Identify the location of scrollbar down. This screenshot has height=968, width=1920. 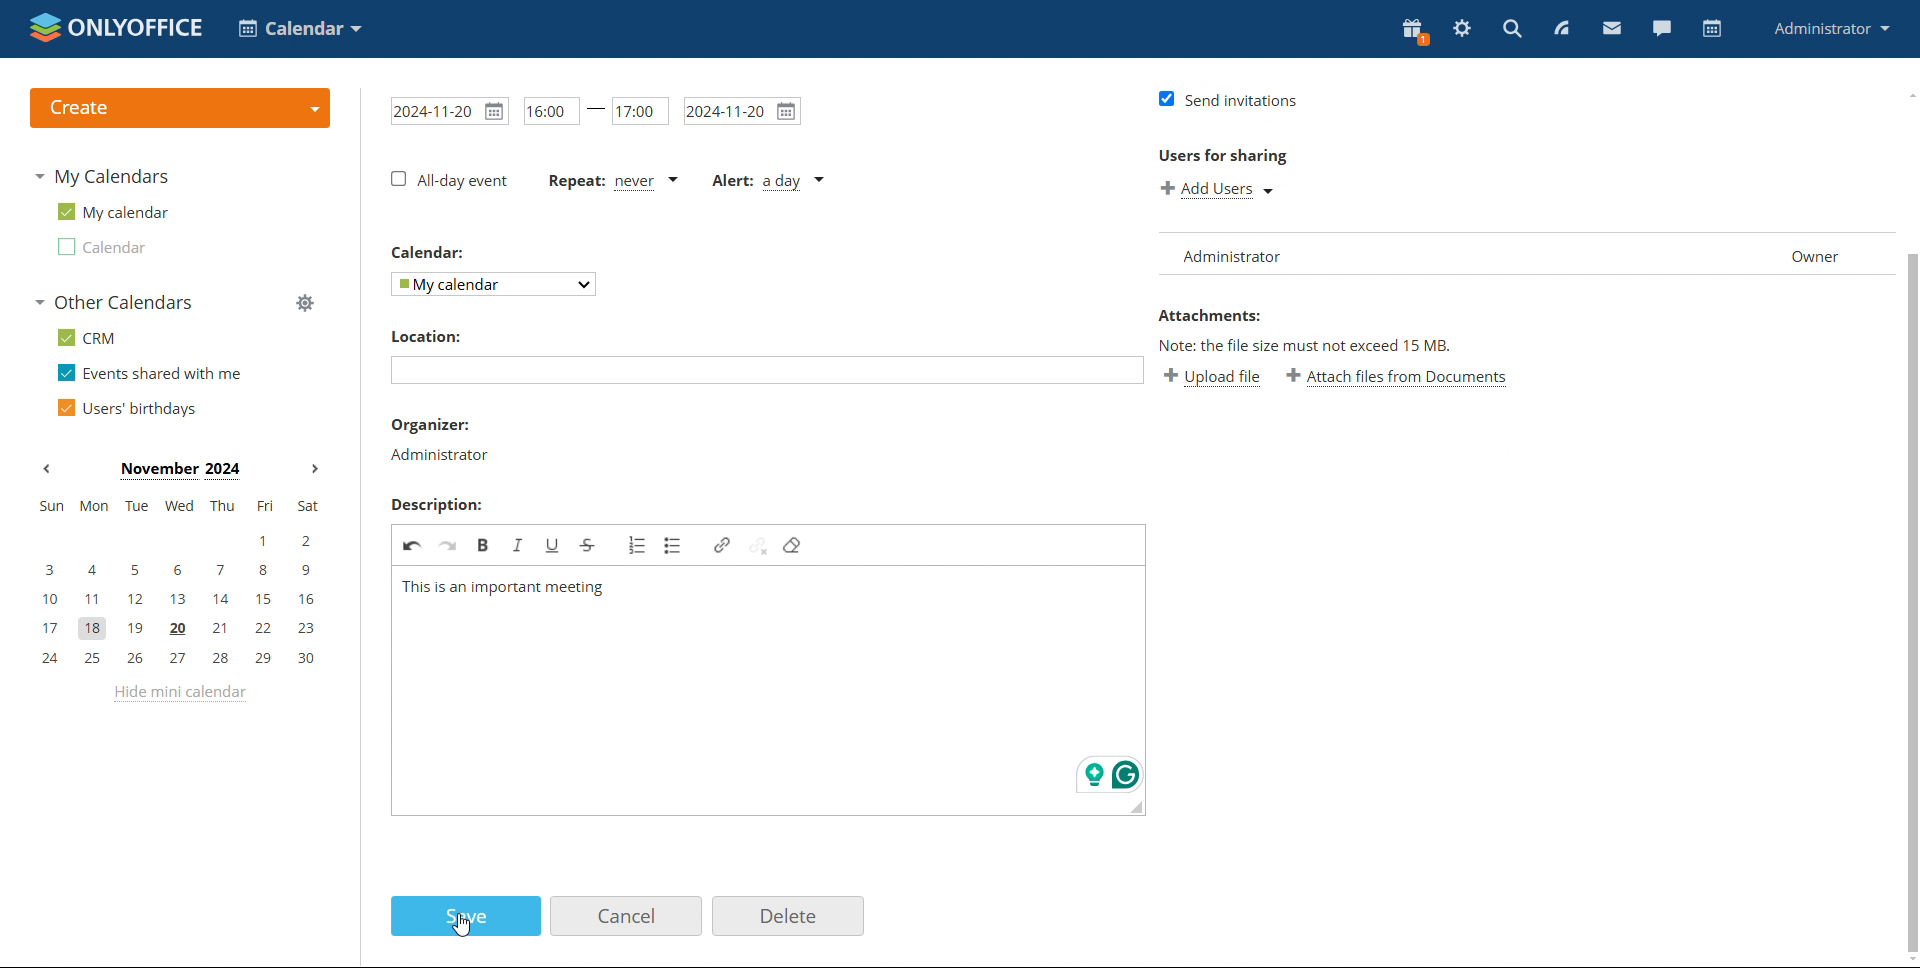
(1912, 603).